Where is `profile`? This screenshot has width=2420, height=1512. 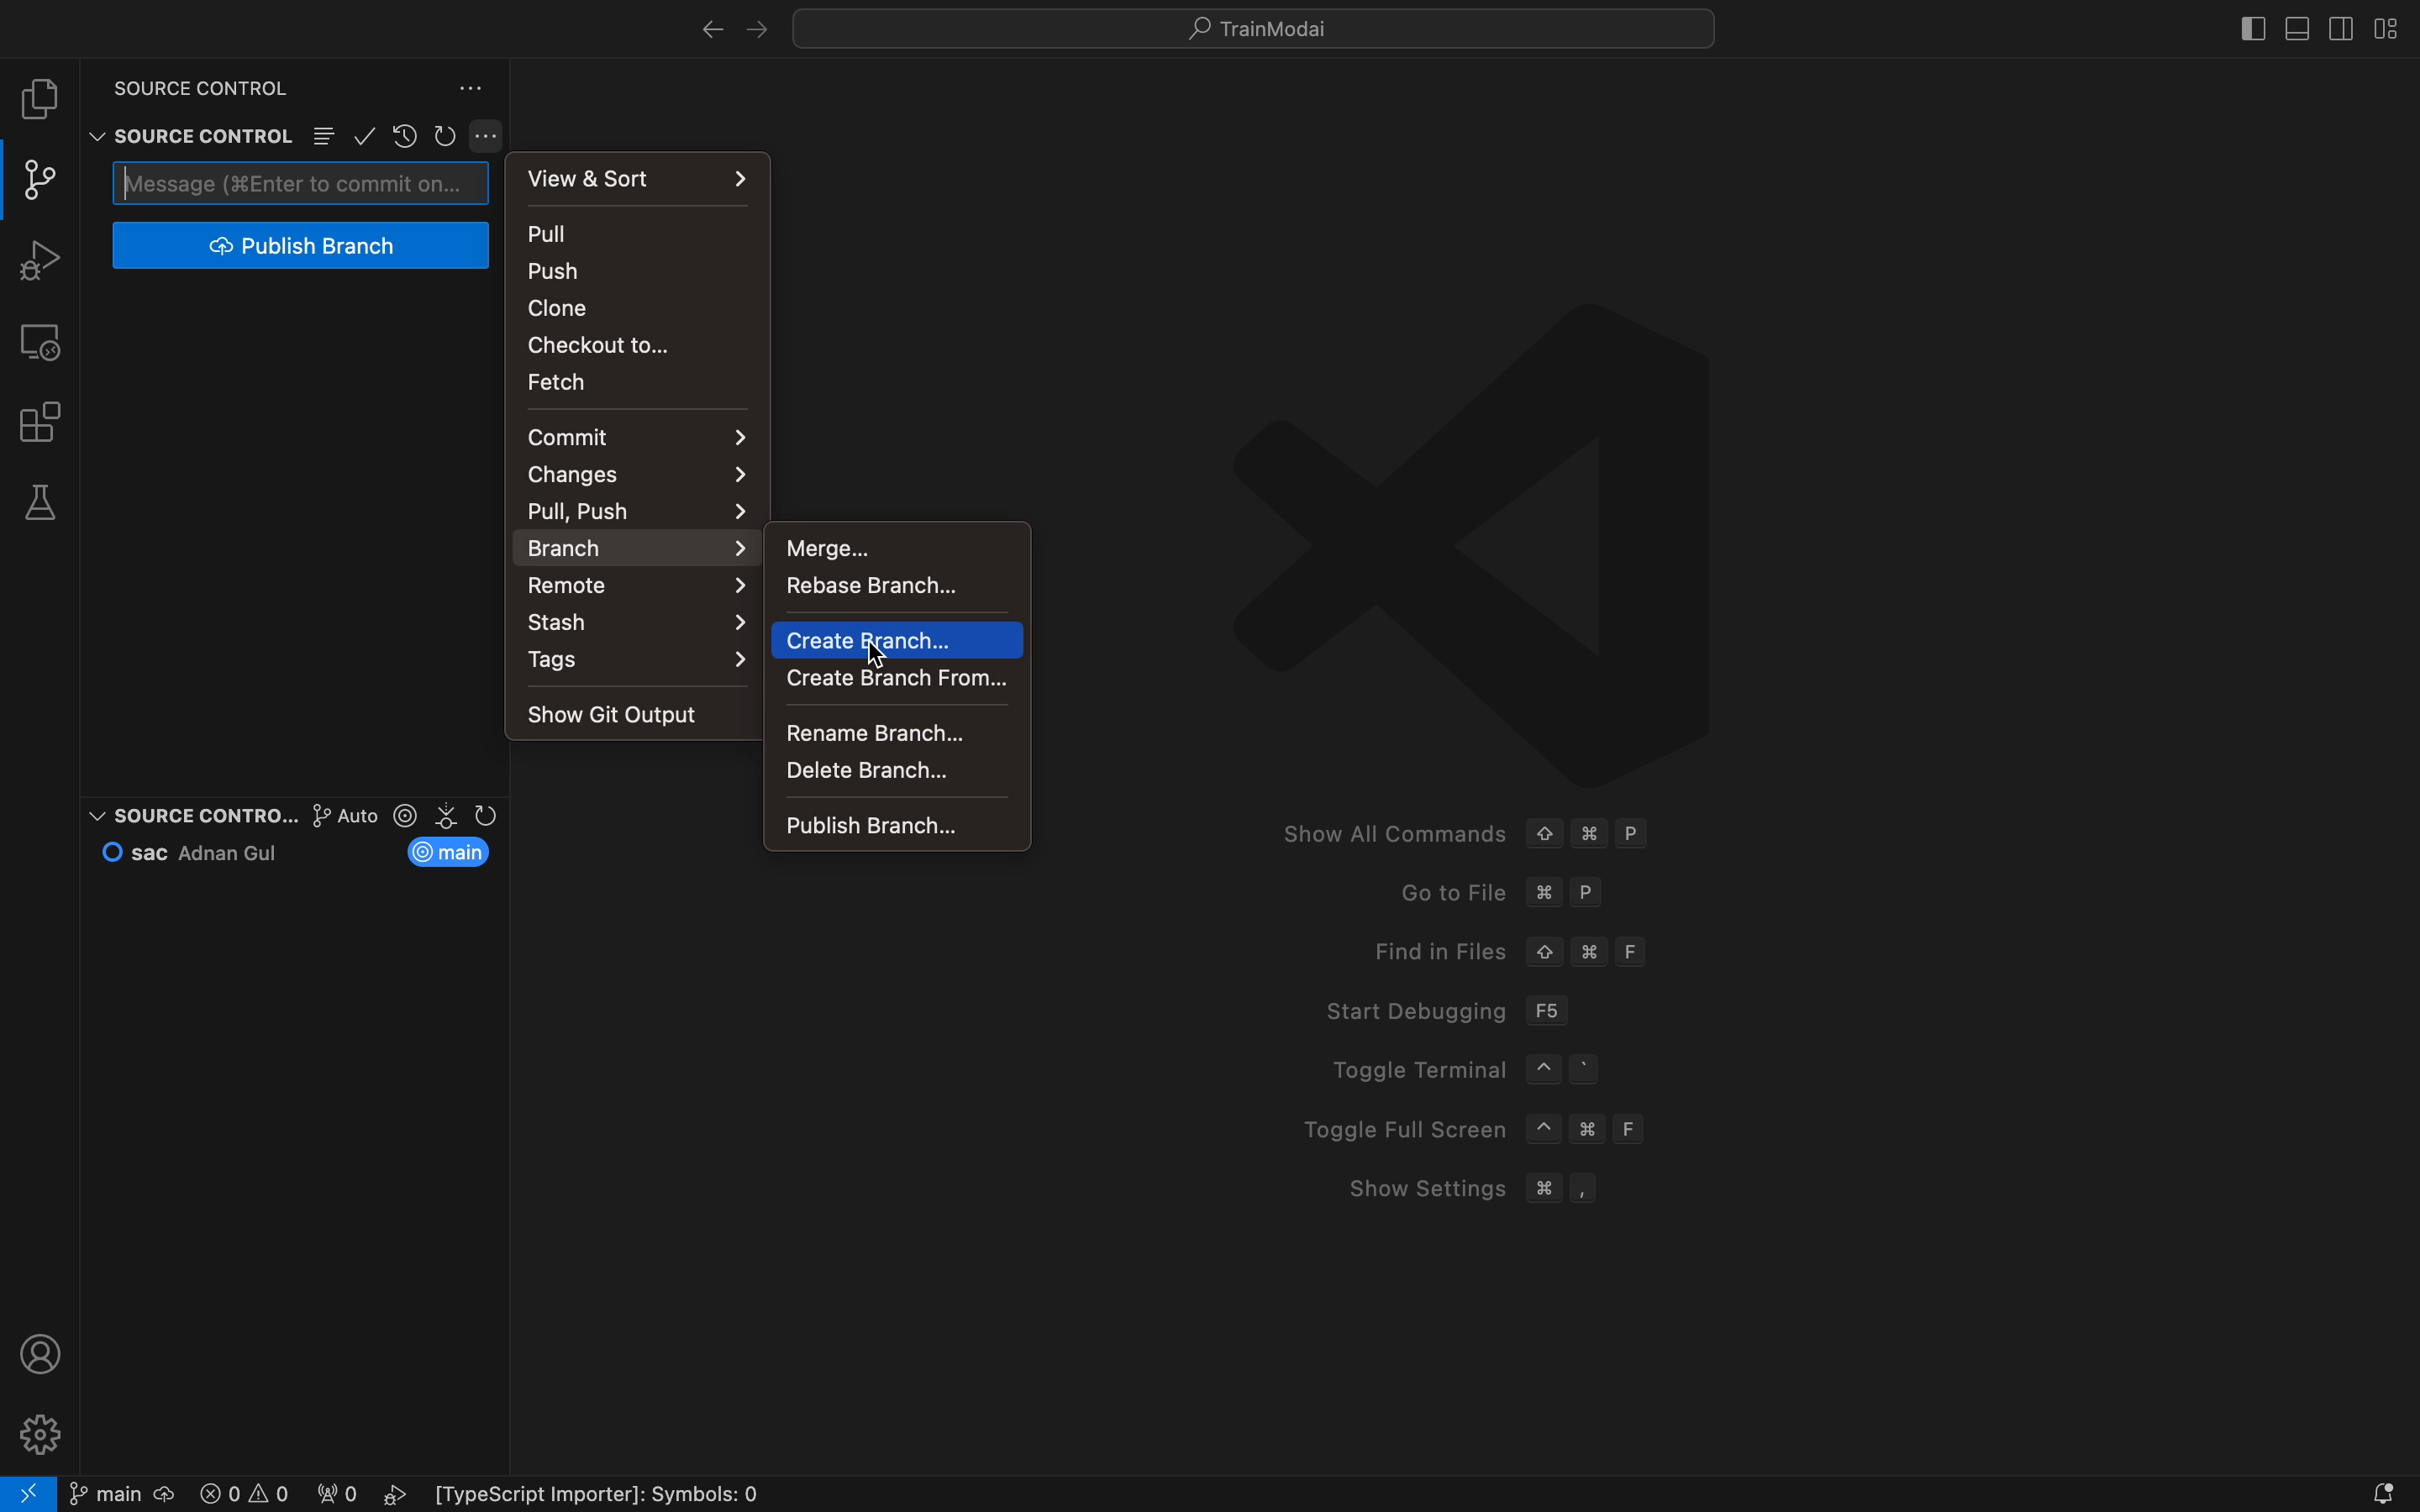 profile is located at coordinates (43, 1353).